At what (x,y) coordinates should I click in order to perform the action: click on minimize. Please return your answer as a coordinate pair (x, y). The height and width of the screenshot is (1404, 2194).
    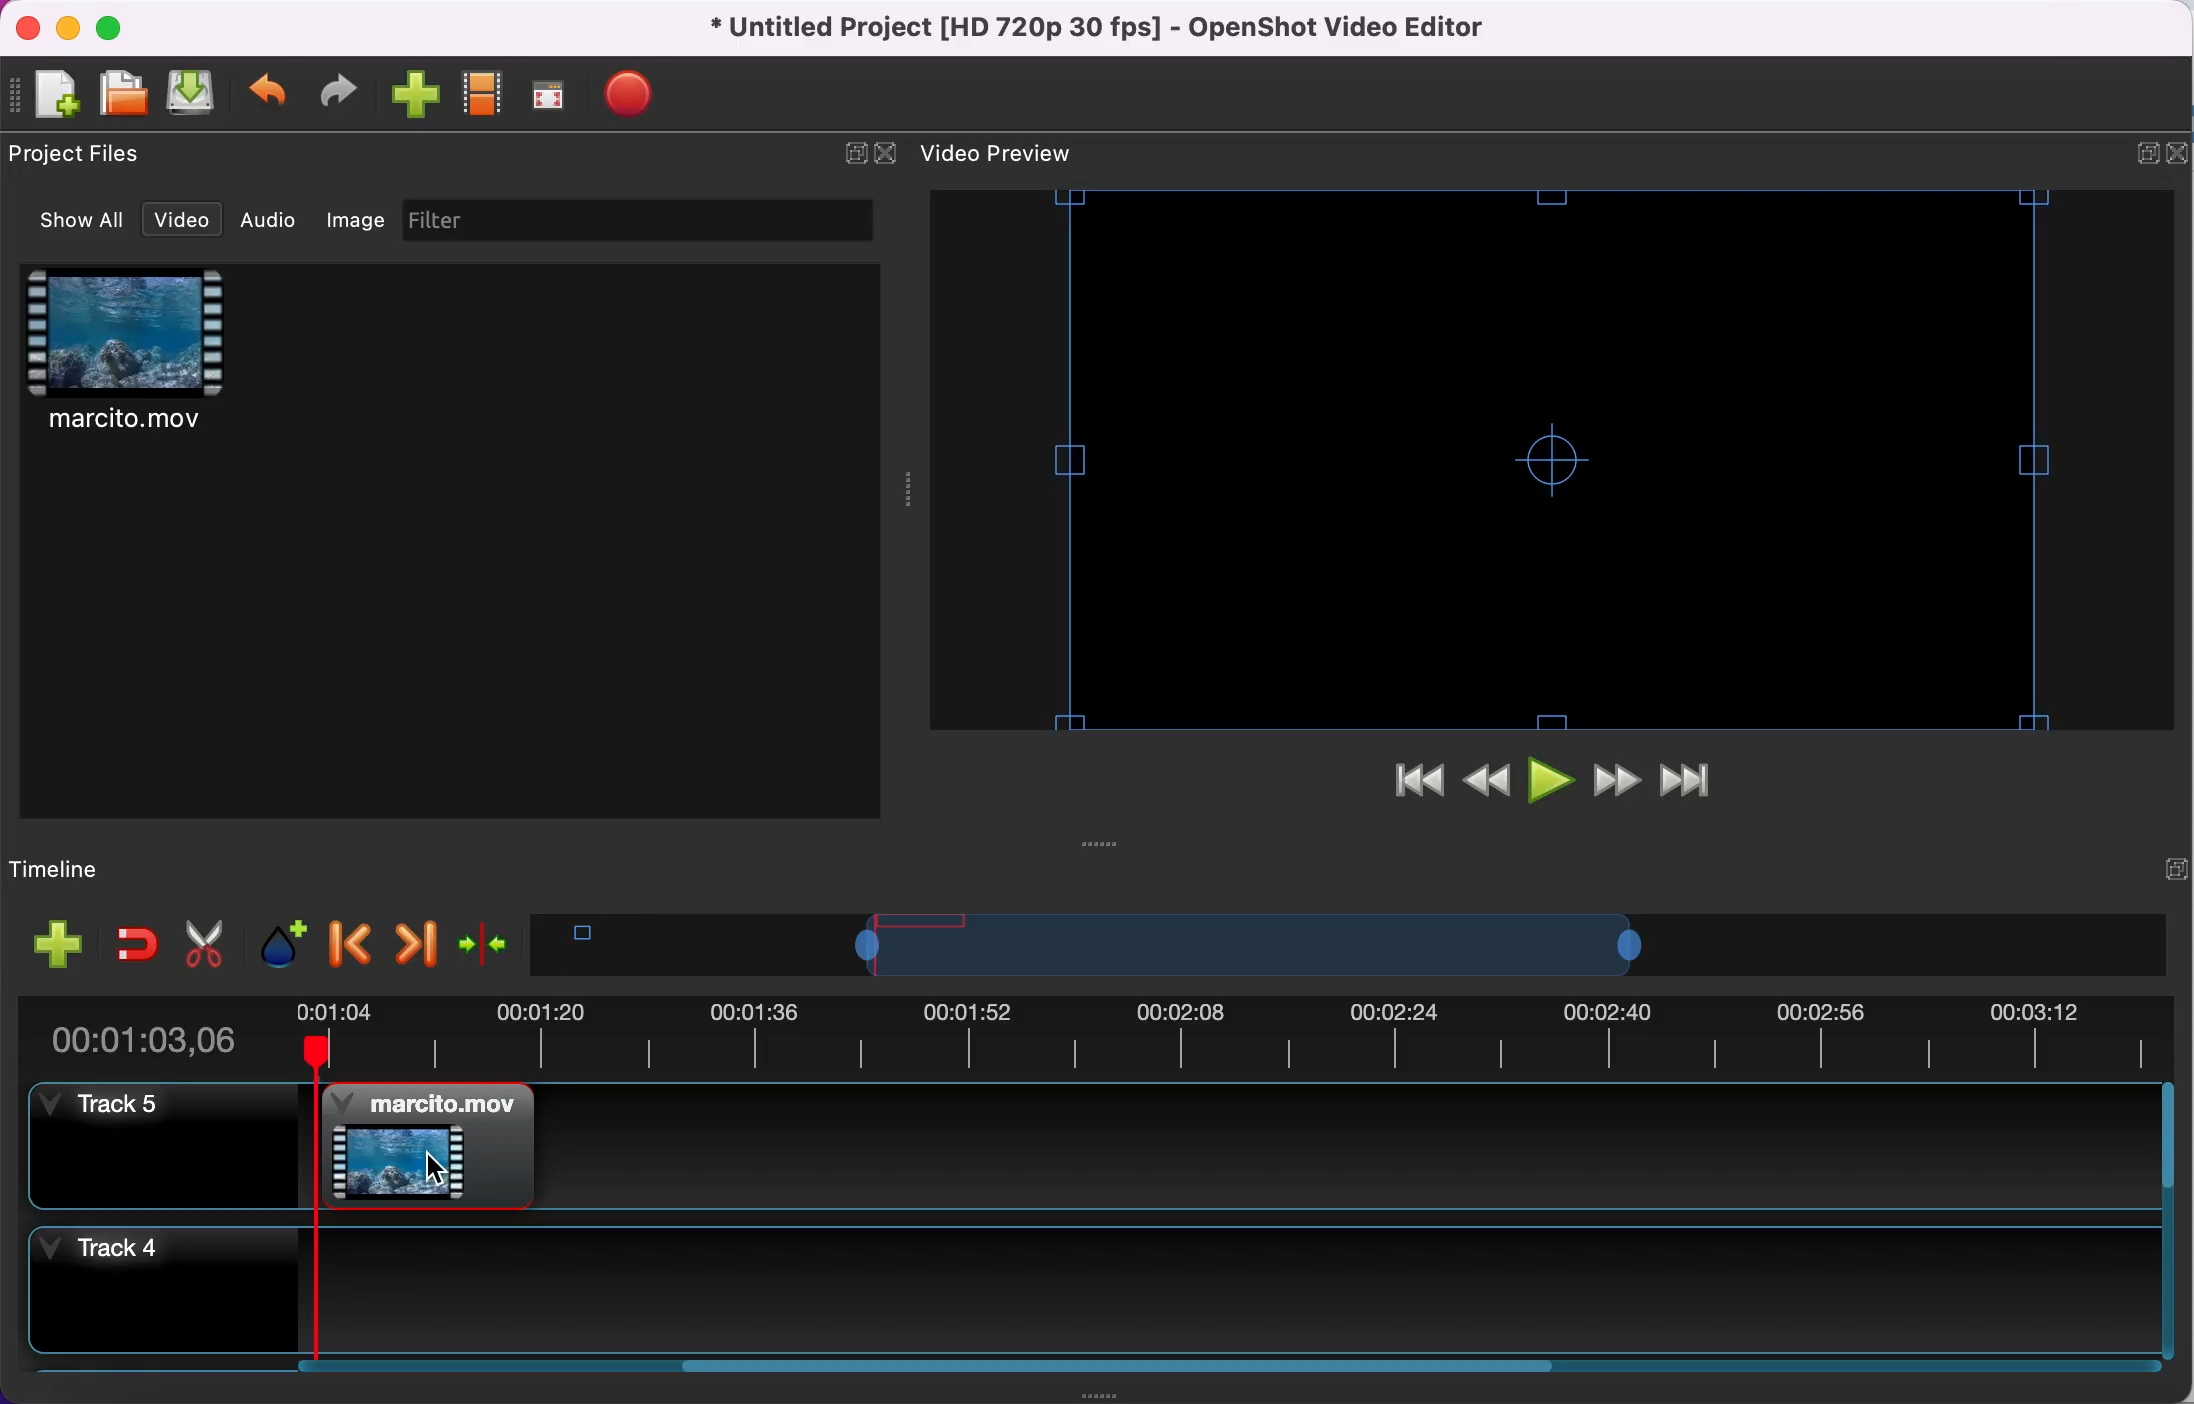
    Looking at the image, I should click on (67, 27).